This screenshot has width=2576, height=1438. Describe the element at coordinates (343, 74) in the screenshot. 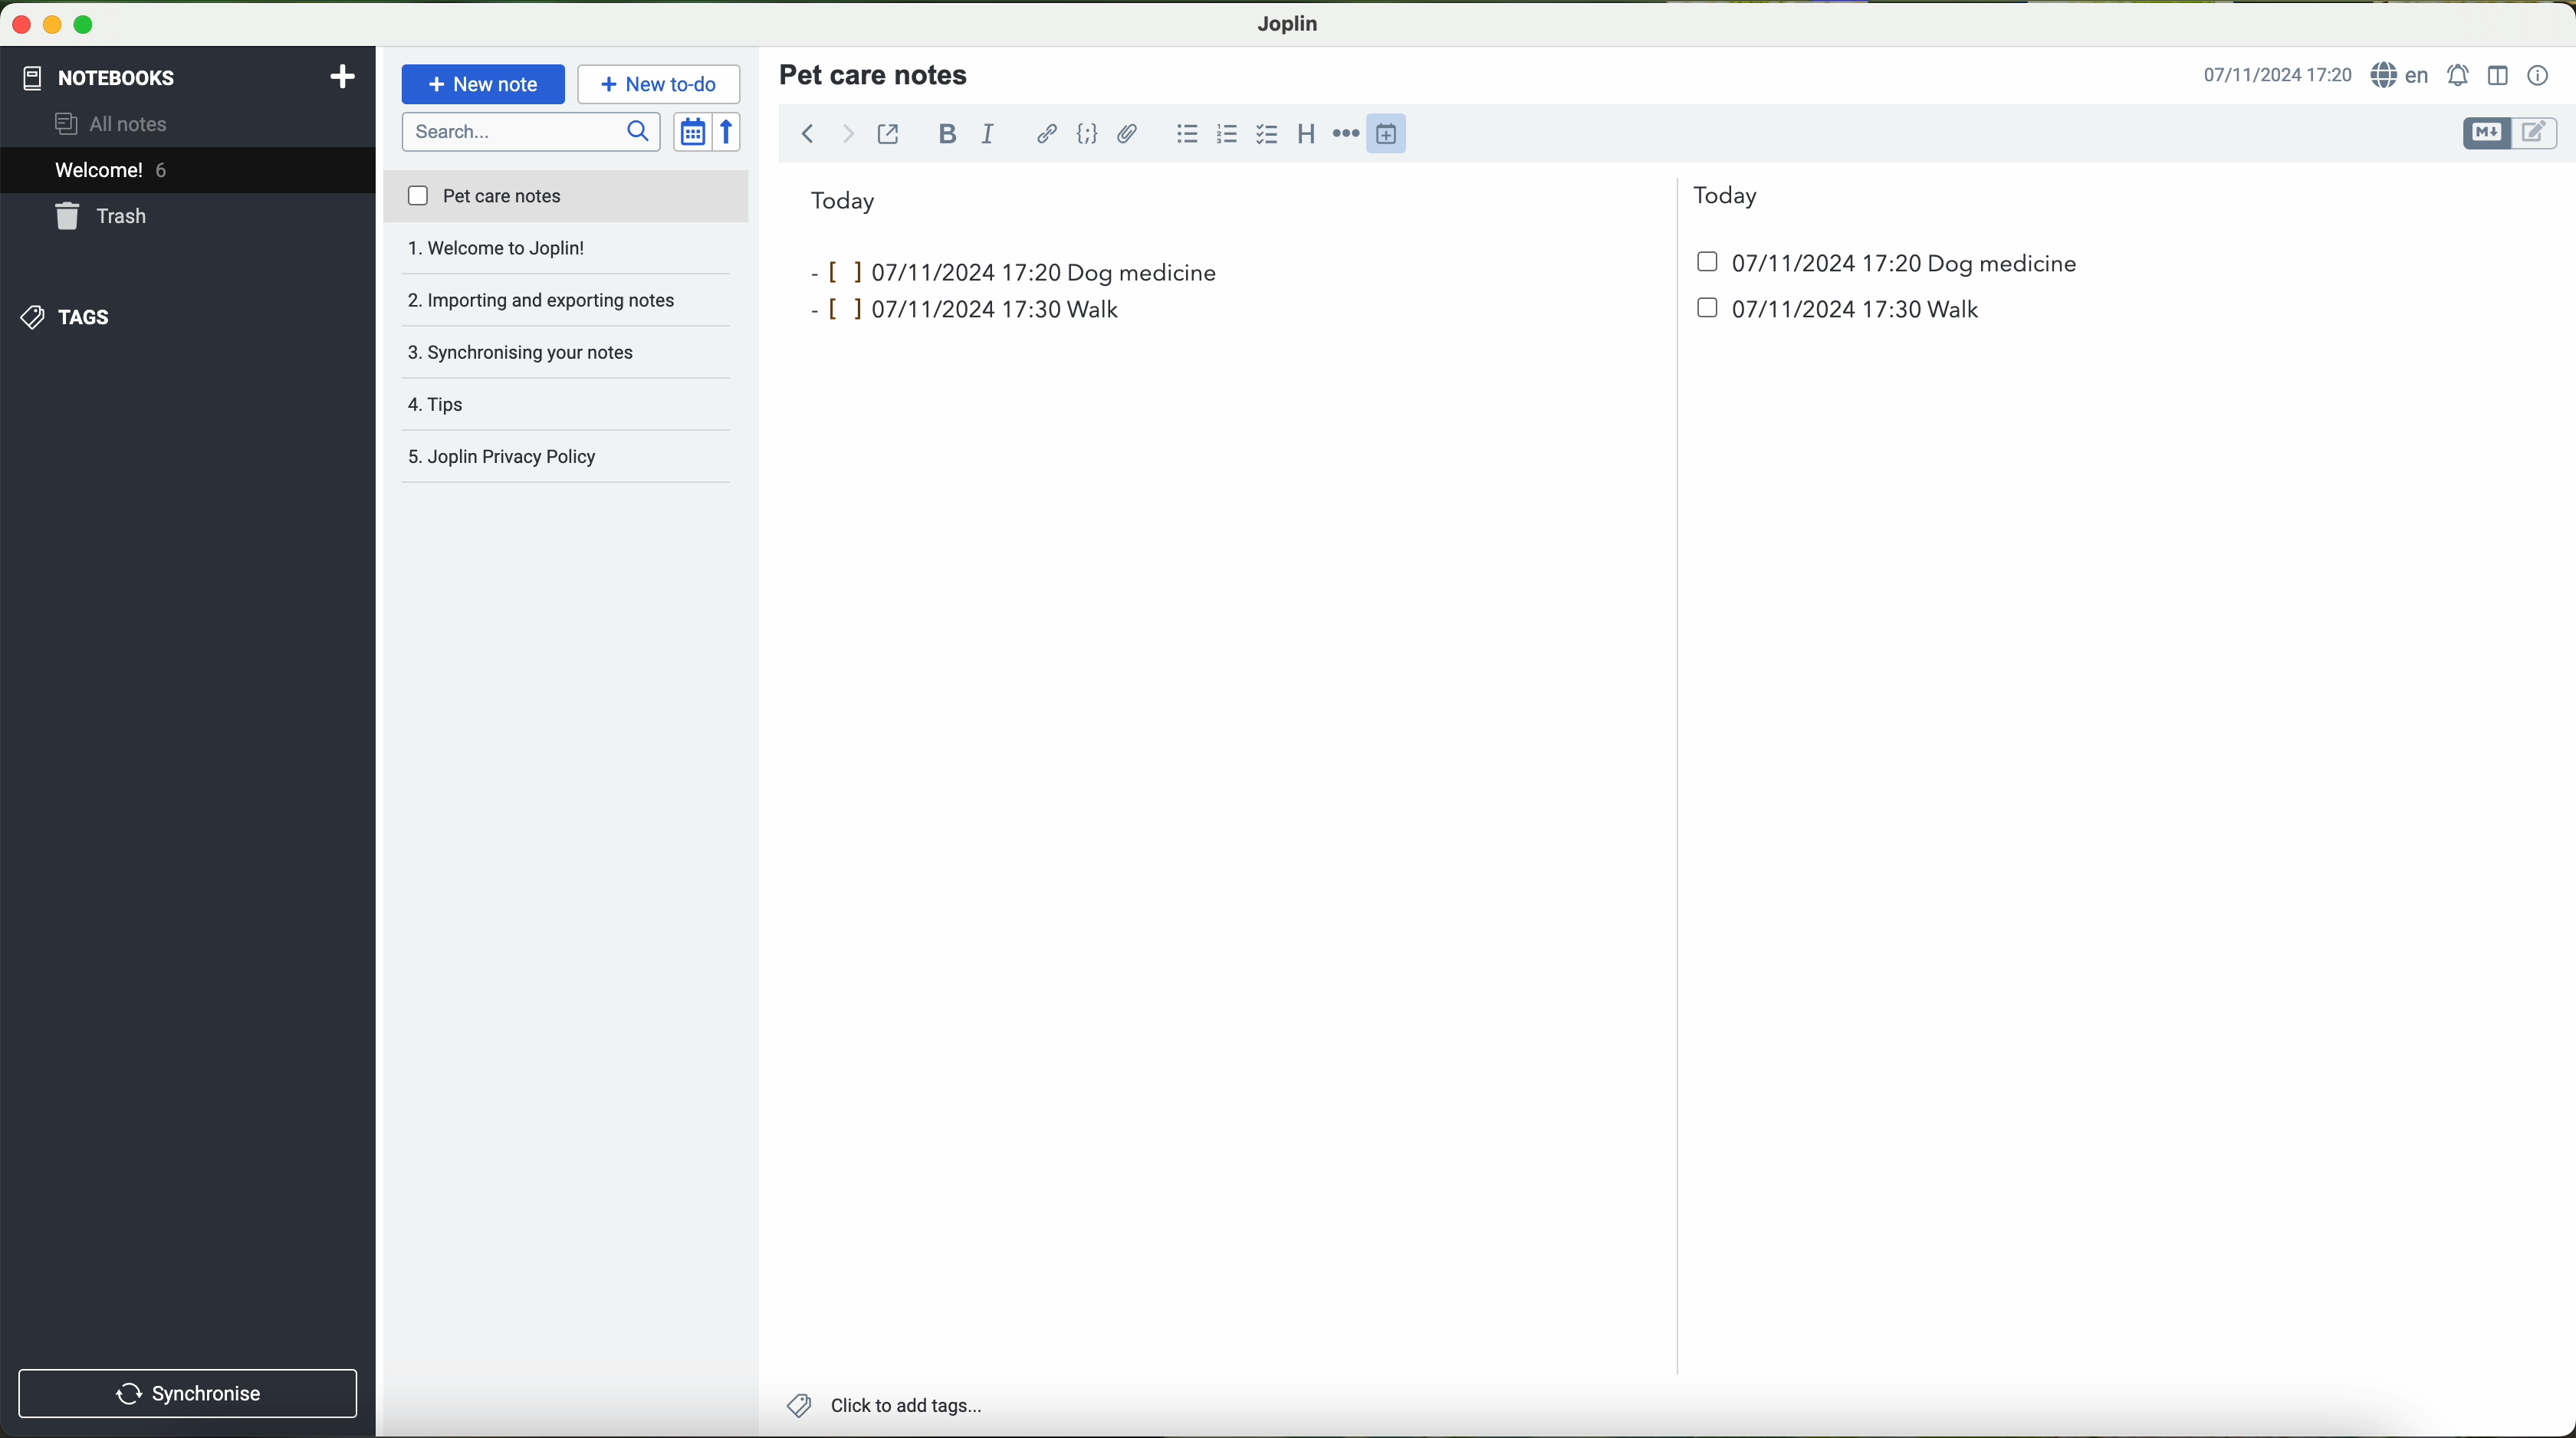

I see `add` at that location.